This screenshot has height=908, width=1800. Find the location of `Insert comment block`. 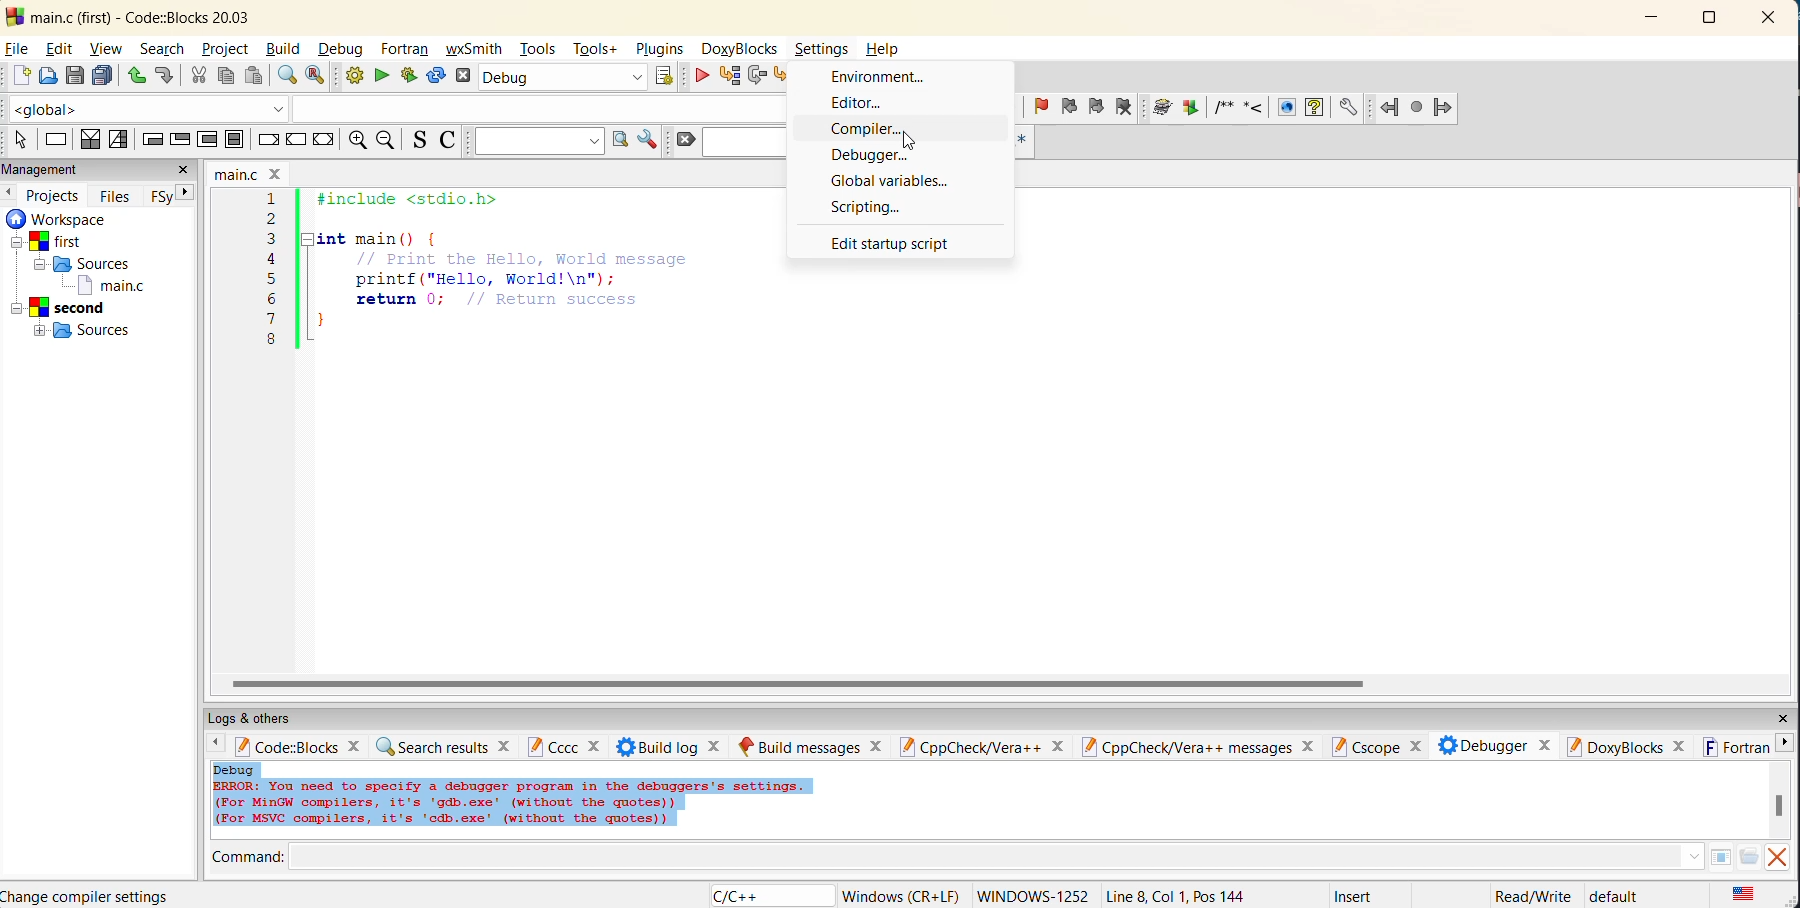

Insert comment block is located at coordinates (1220, 112).